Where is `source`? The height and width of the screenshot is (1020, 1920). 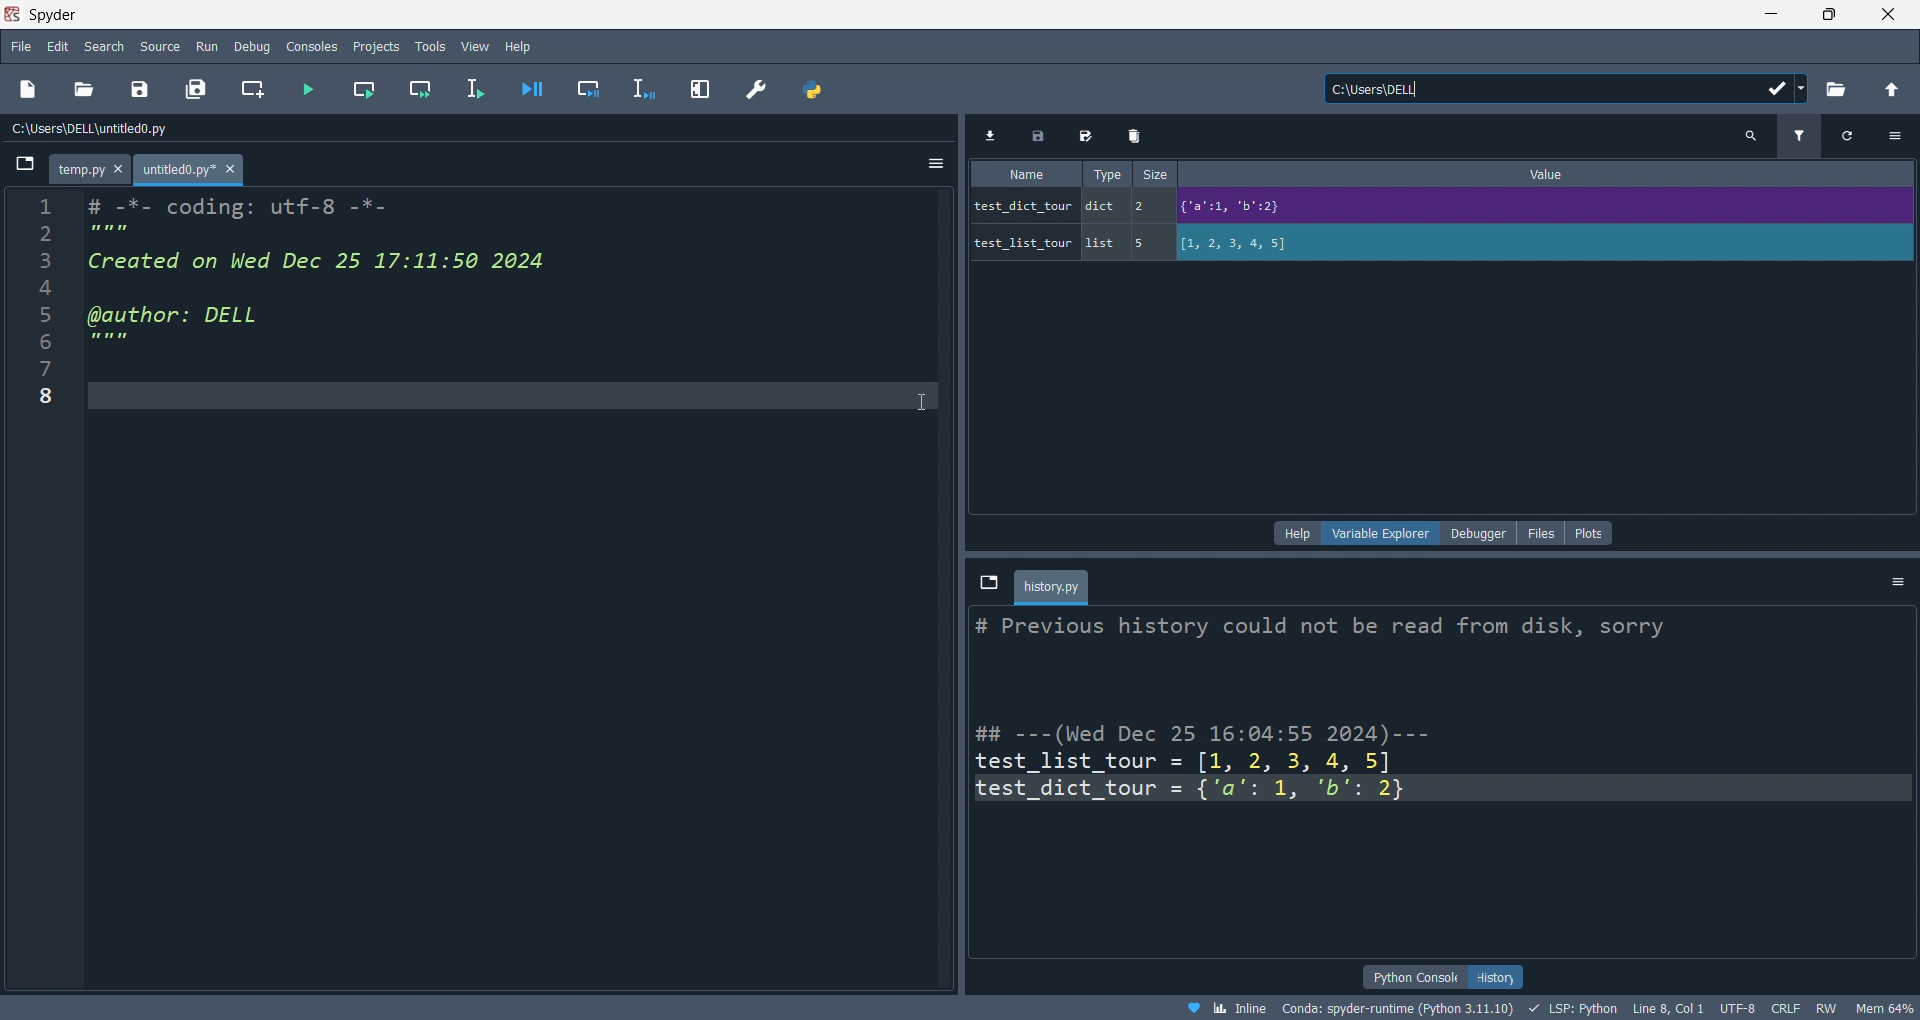
source is located at coordinates (159, 45).